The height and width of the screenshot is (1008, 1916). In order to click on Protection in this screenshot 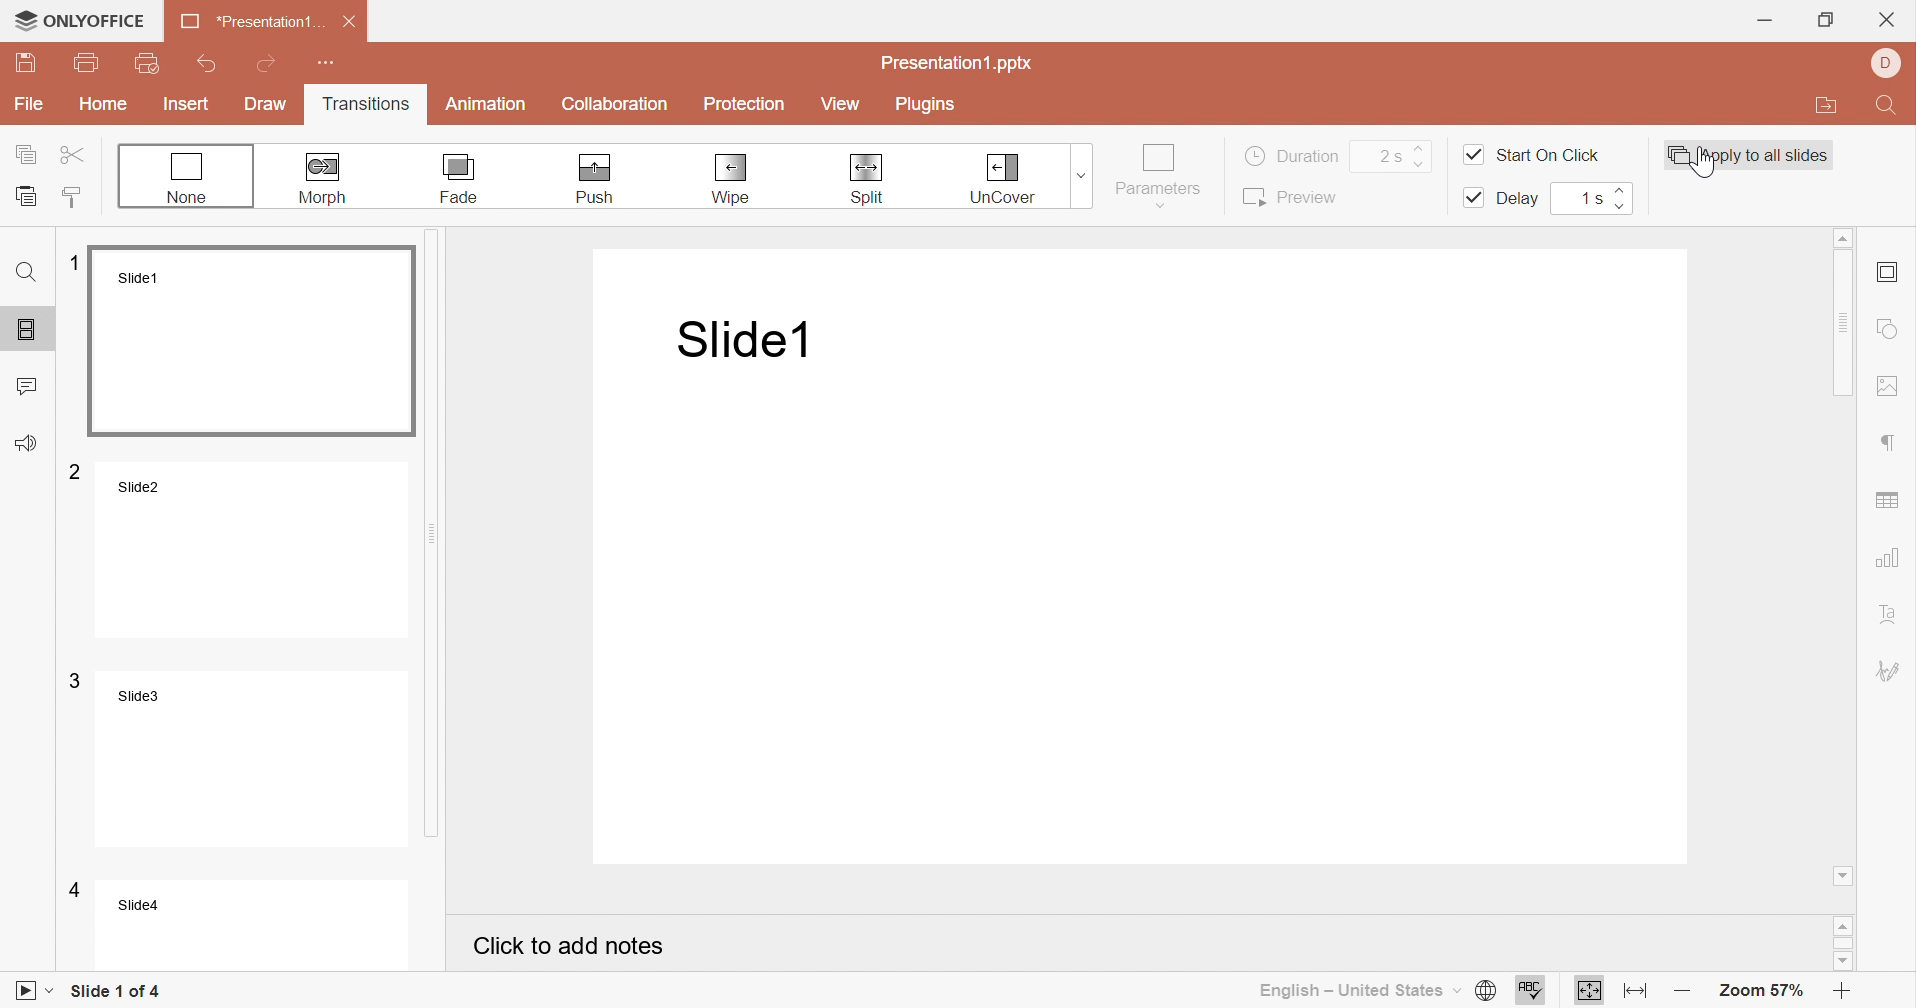, I will do `click(745, 105)`.